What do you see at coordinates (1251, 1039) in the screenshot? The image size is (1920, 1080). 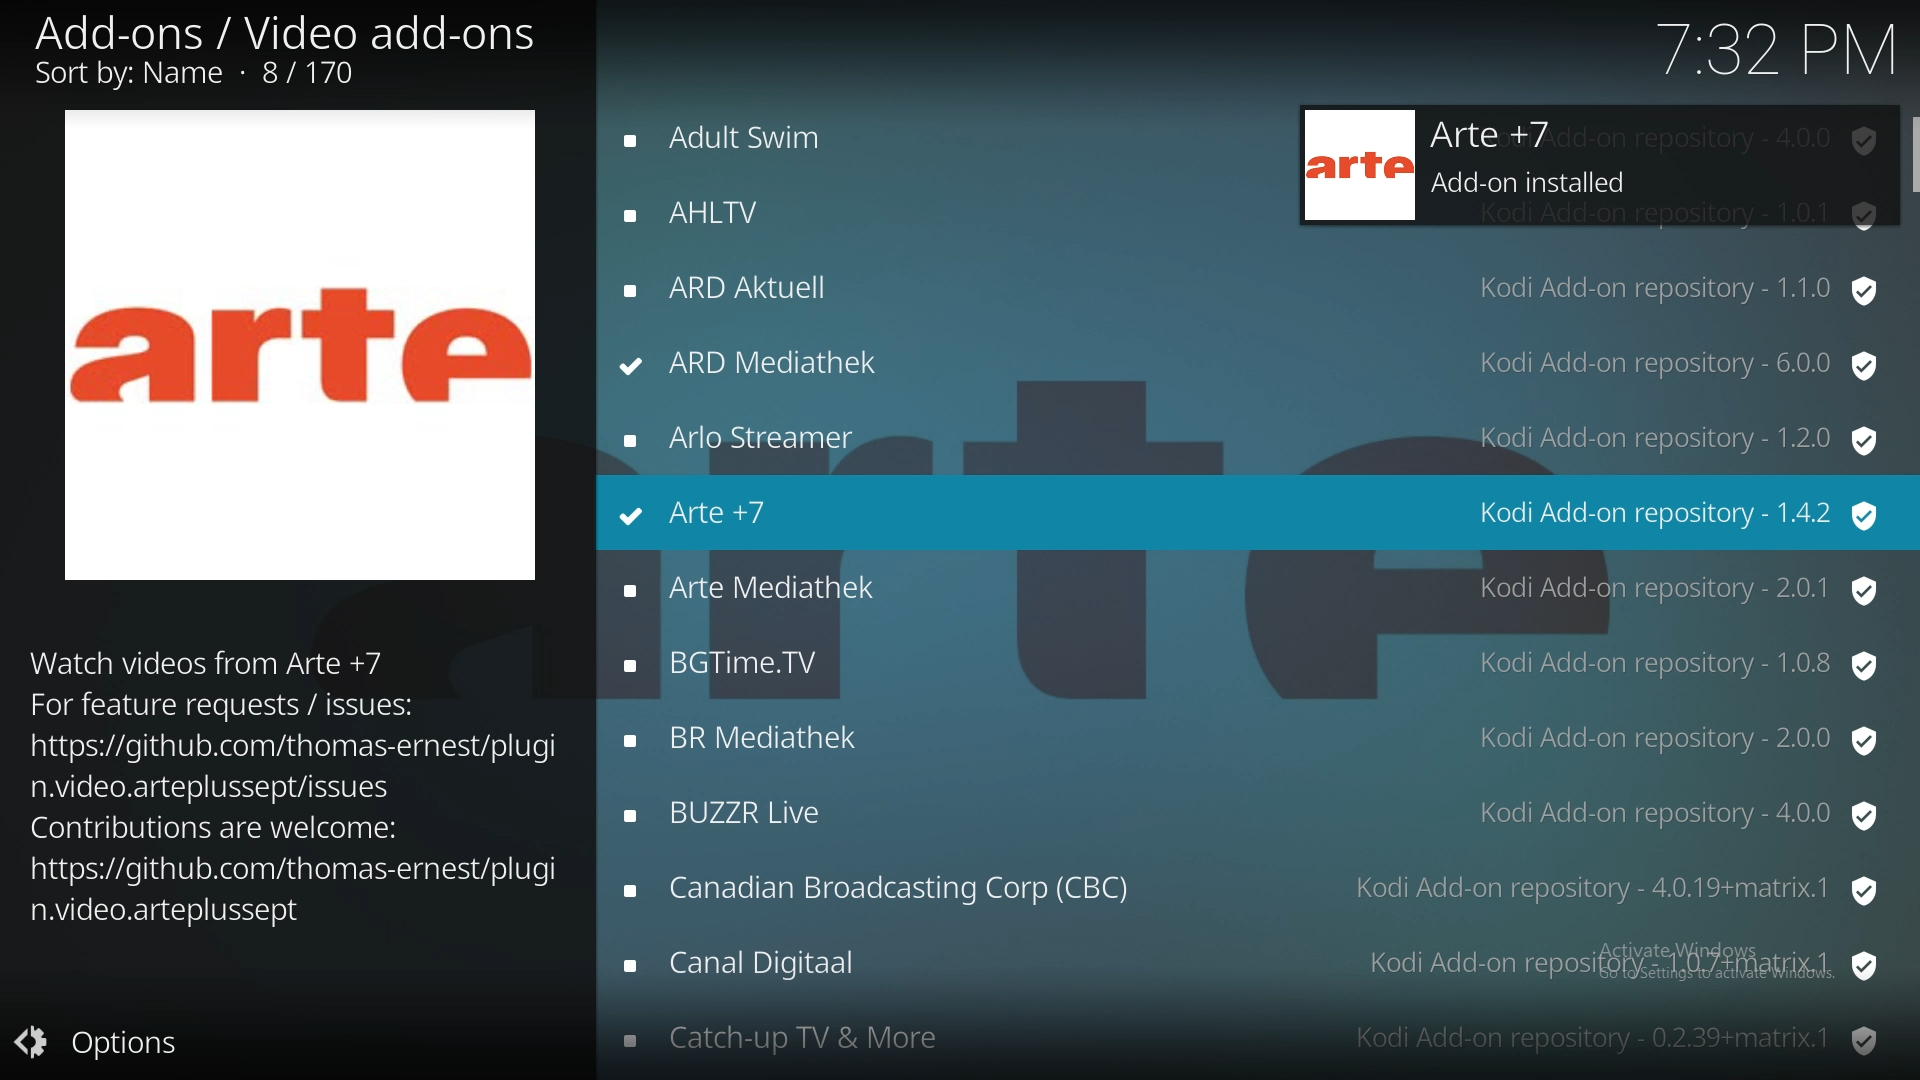 I see `add on` at bounding box center [1251, 1039].